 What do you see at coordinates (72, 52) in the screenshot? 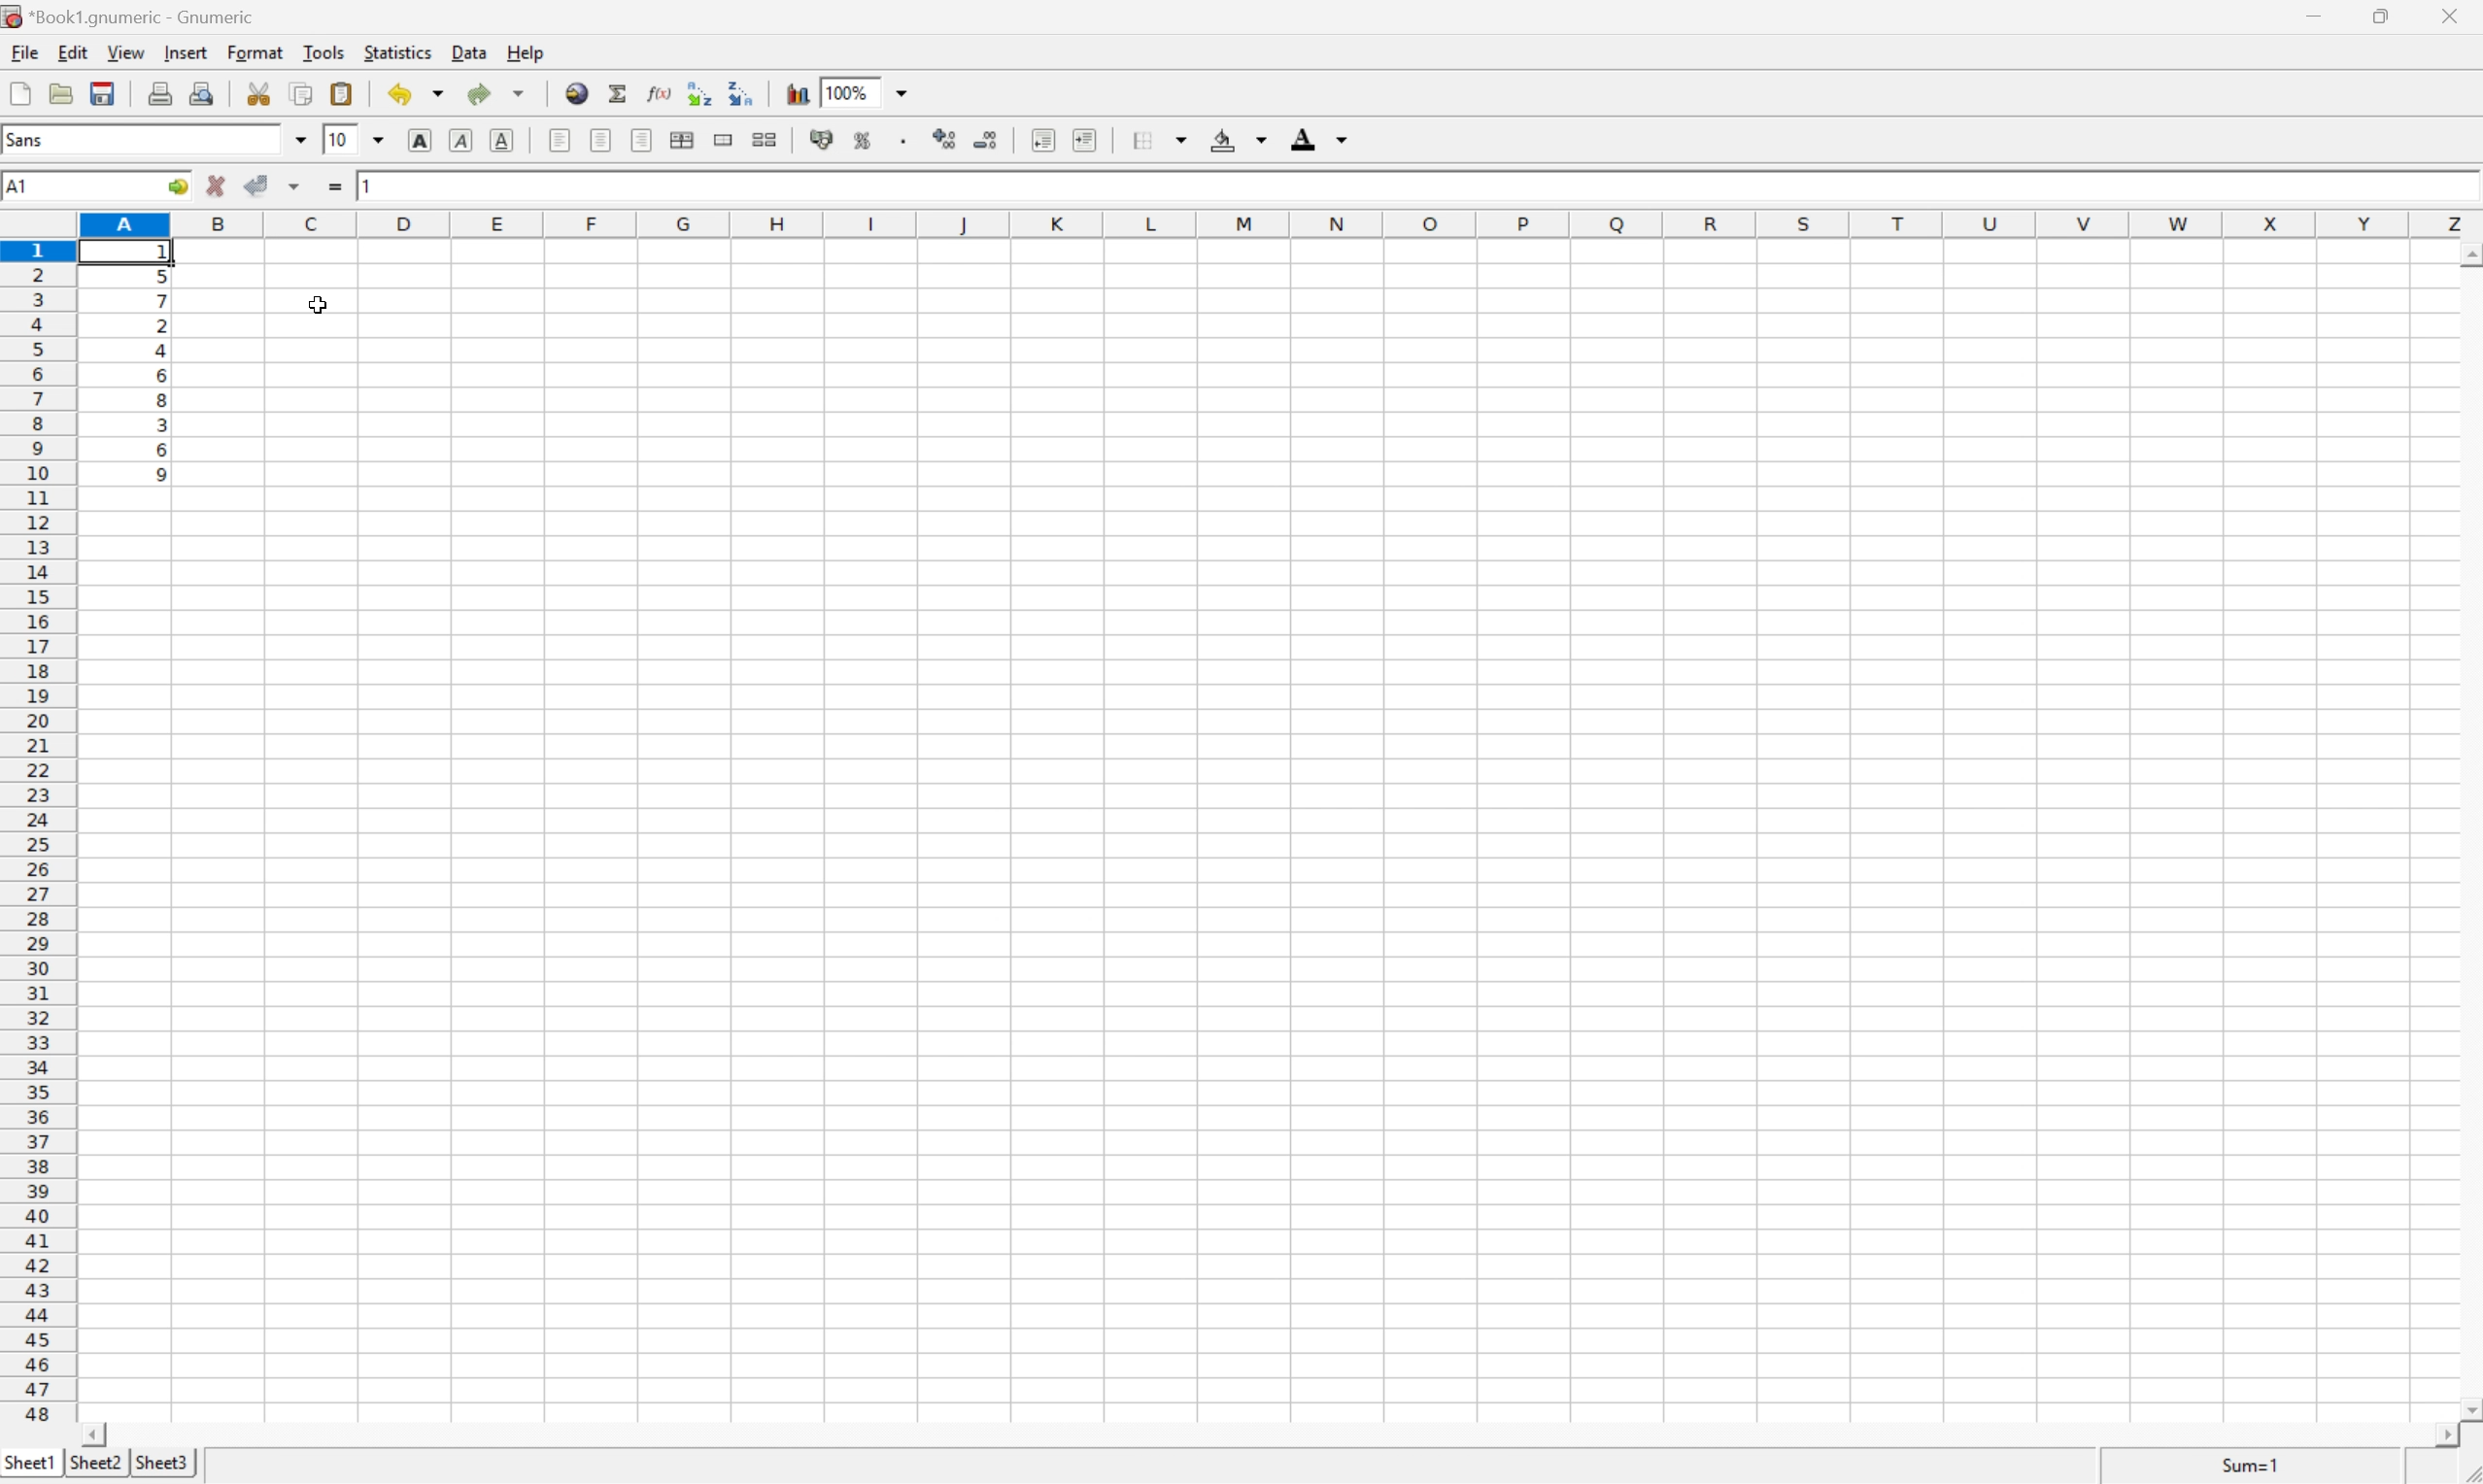
I see `edit` at bounding box center [72, 52].